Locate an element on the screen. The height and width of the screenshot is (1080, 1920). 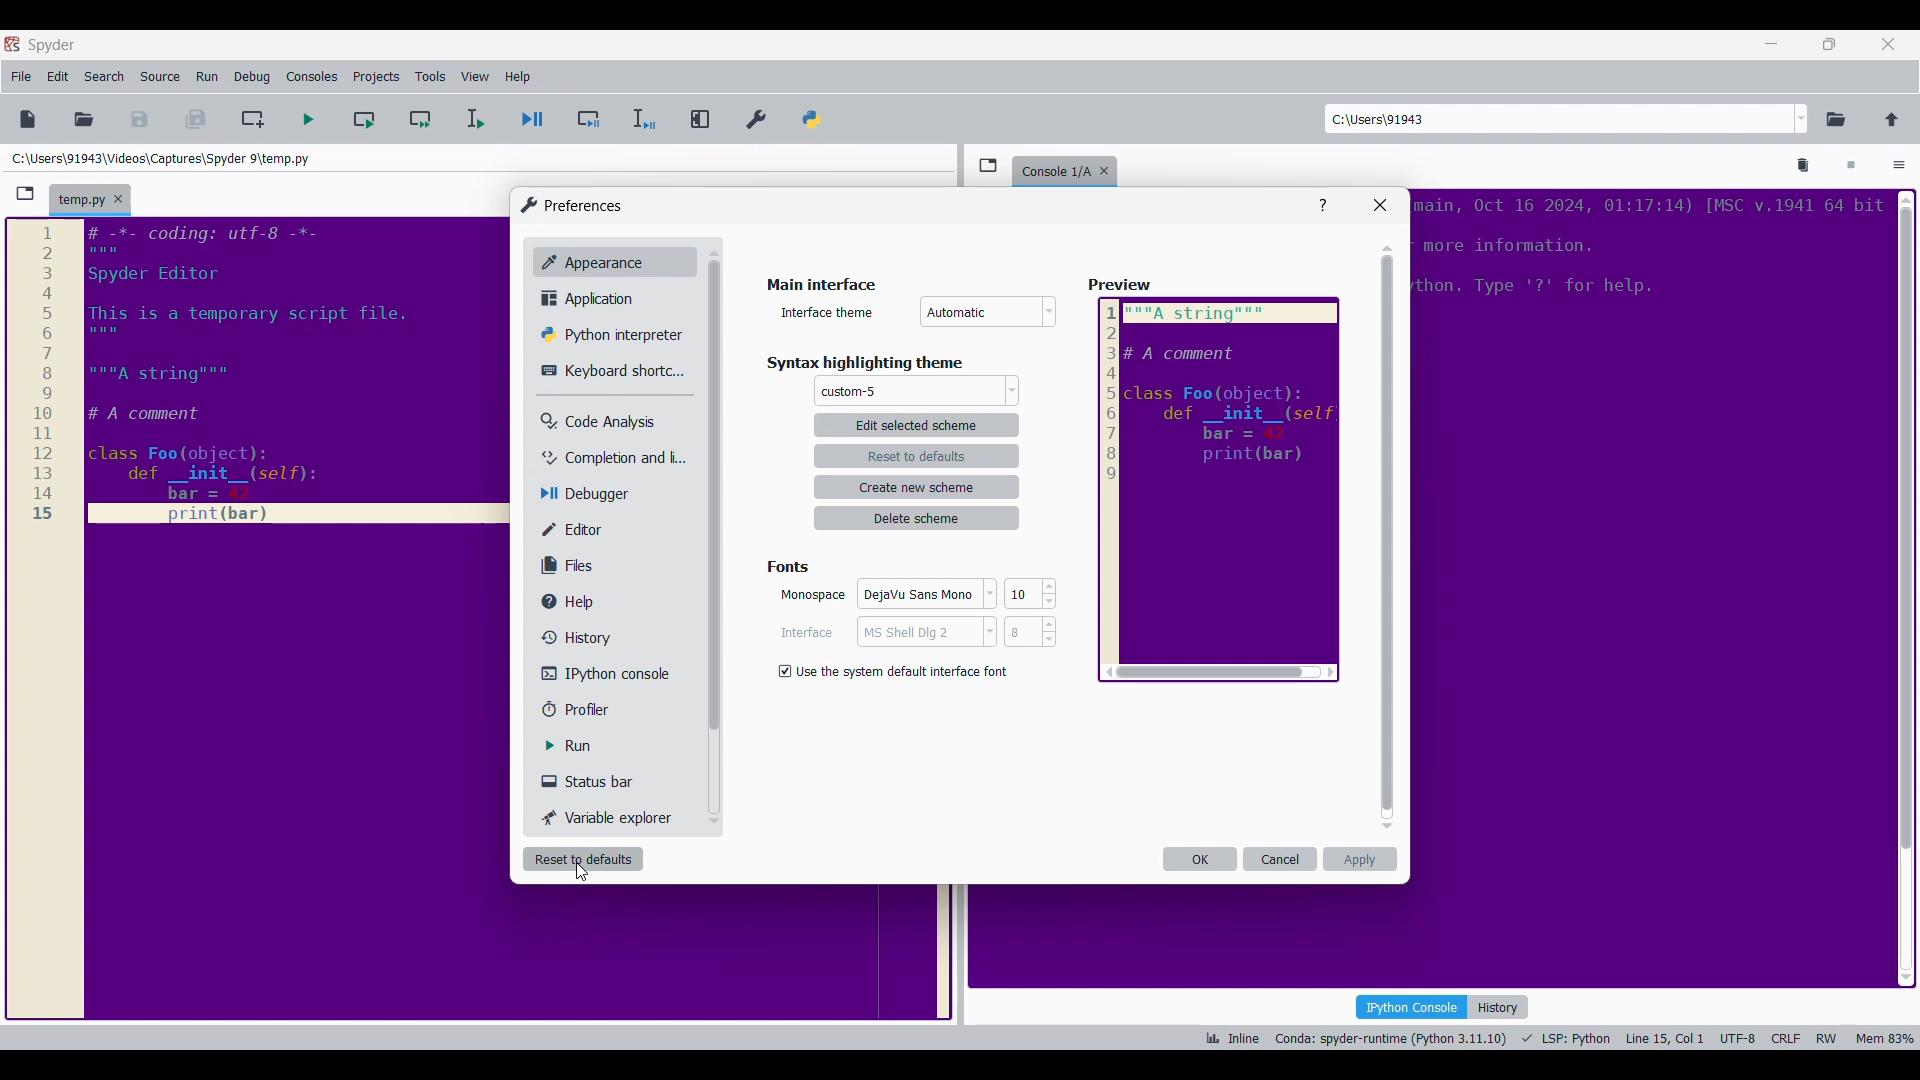
Line 15, Col 1 is located at coordinates (1665, 1036).